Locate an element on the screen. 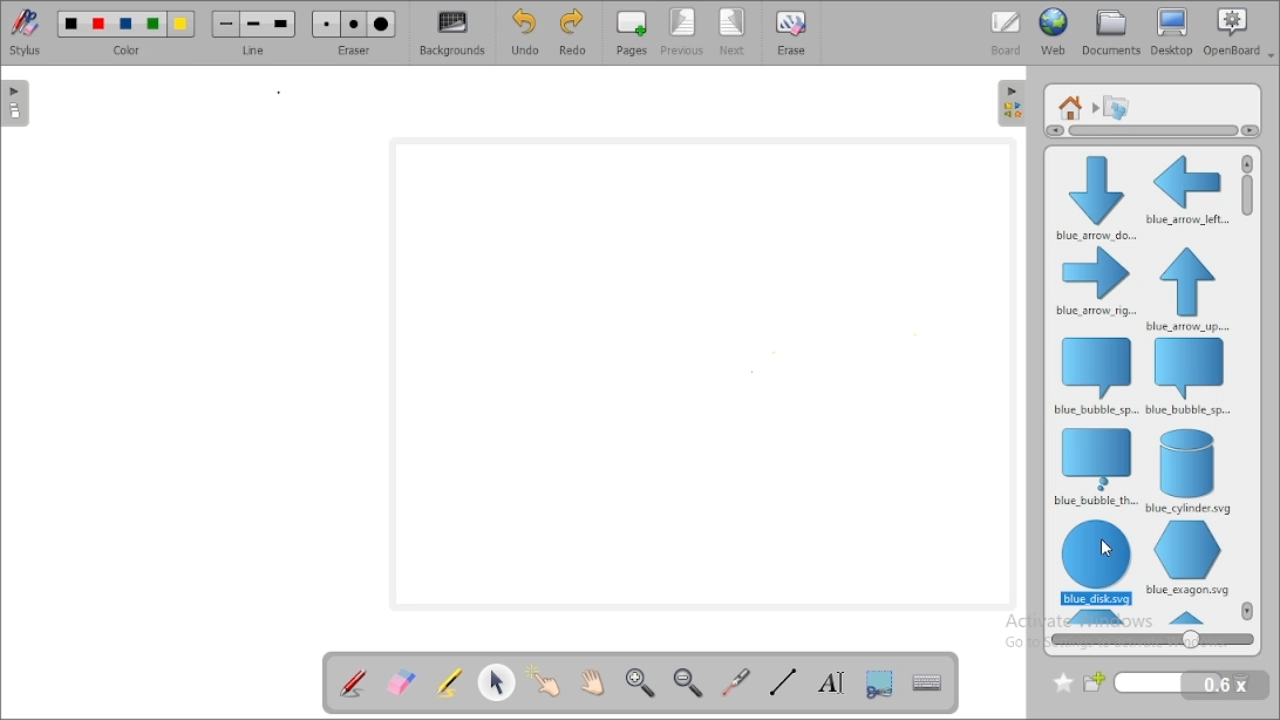 Image resolution: width=1280 pixels, height=720 pixels. horizontal scroll bar is located at coordinates (1148, 131).